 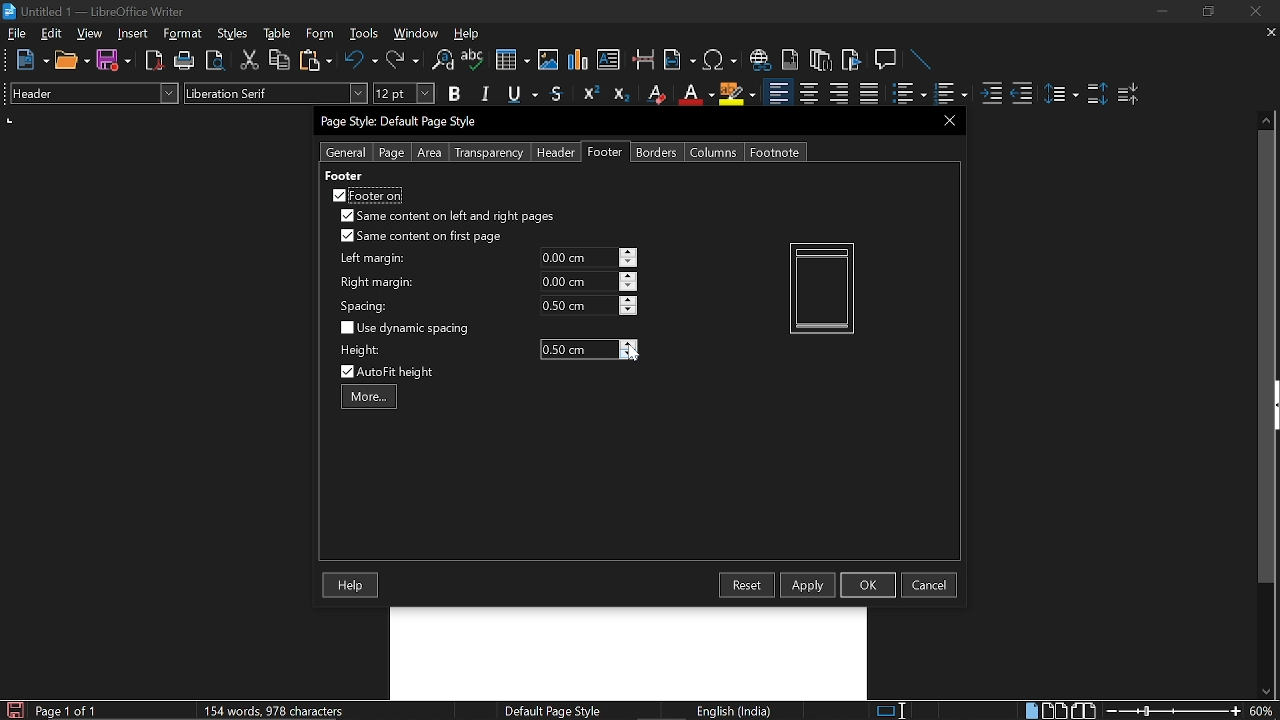 What do you see at coordinates (13, 710) in the screenshot?
I see `Save` at bounding box center [13, 710].